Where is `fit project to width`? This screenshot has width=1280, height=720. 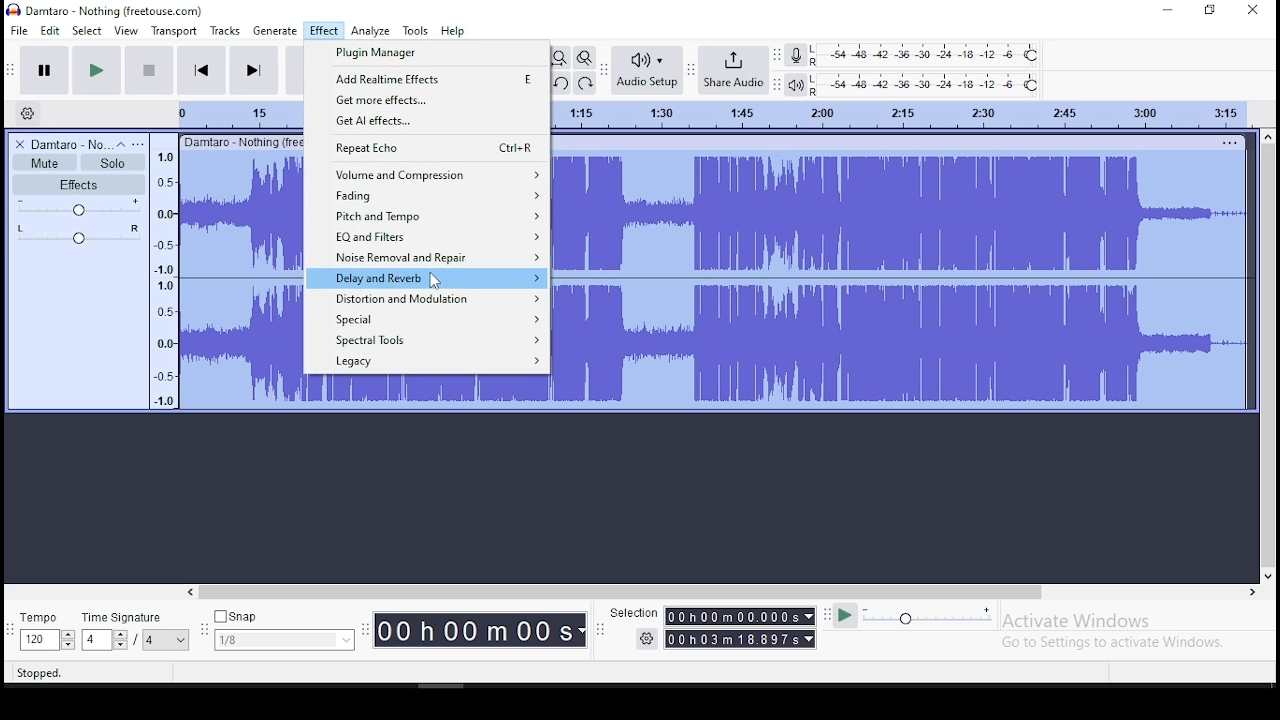 fit project to width is located at coordinates (559, 58).